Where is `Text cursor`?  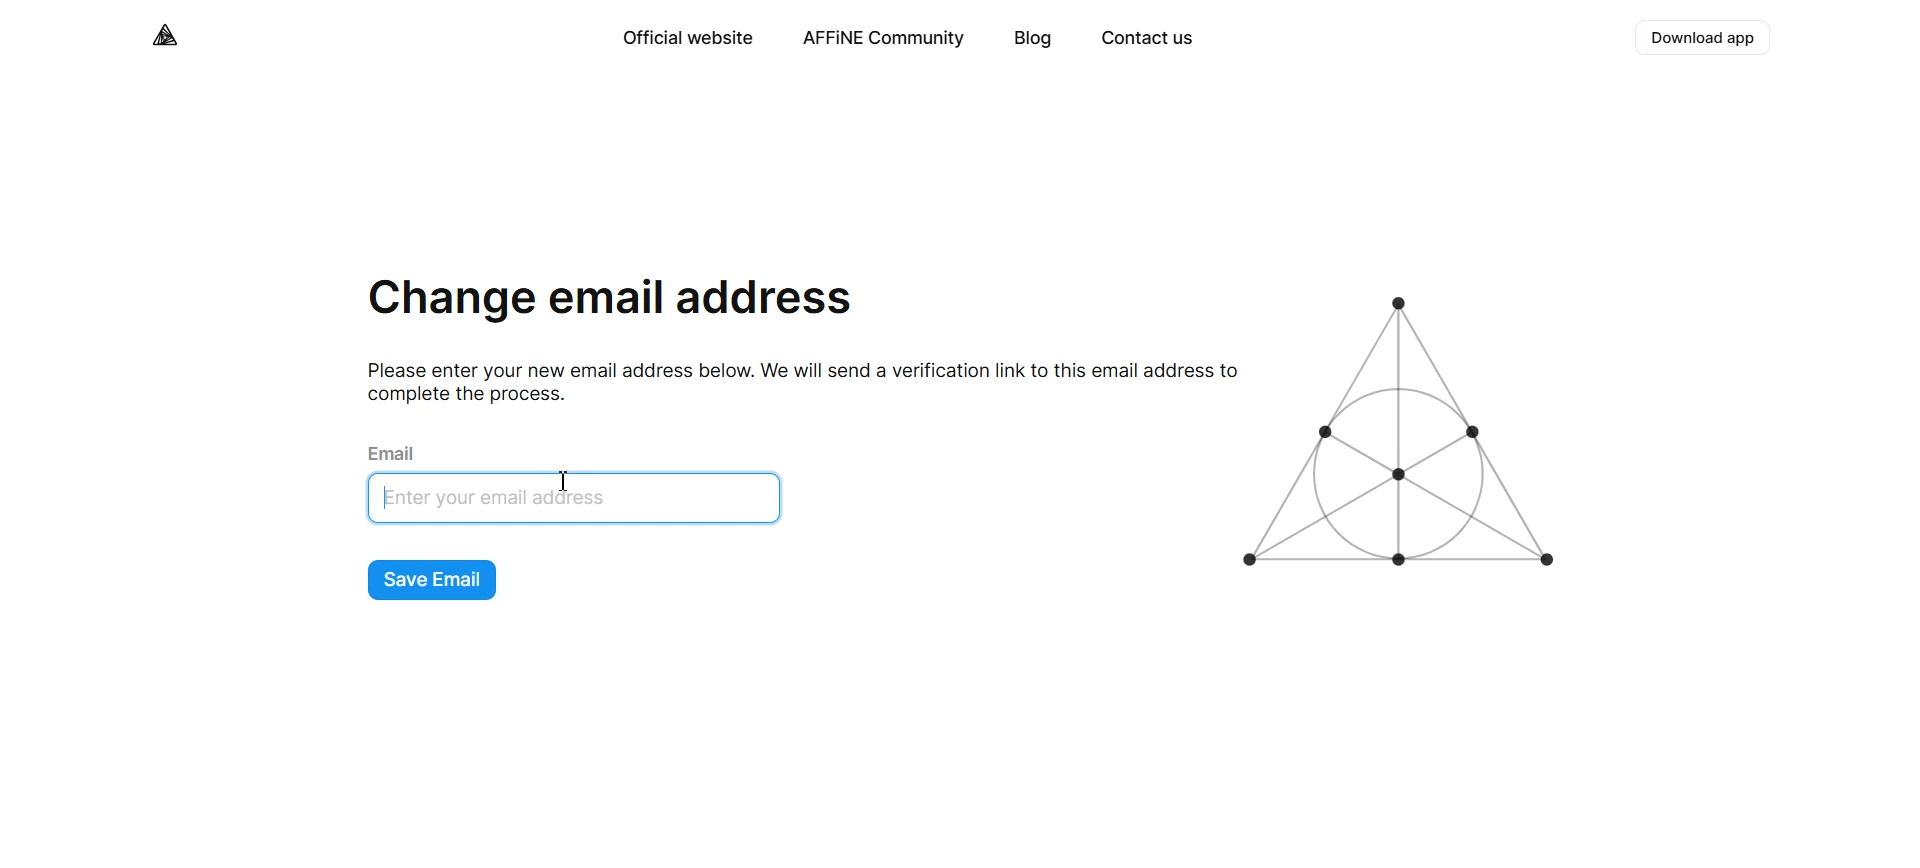
Text cursor is located at coordinates (566, 481).